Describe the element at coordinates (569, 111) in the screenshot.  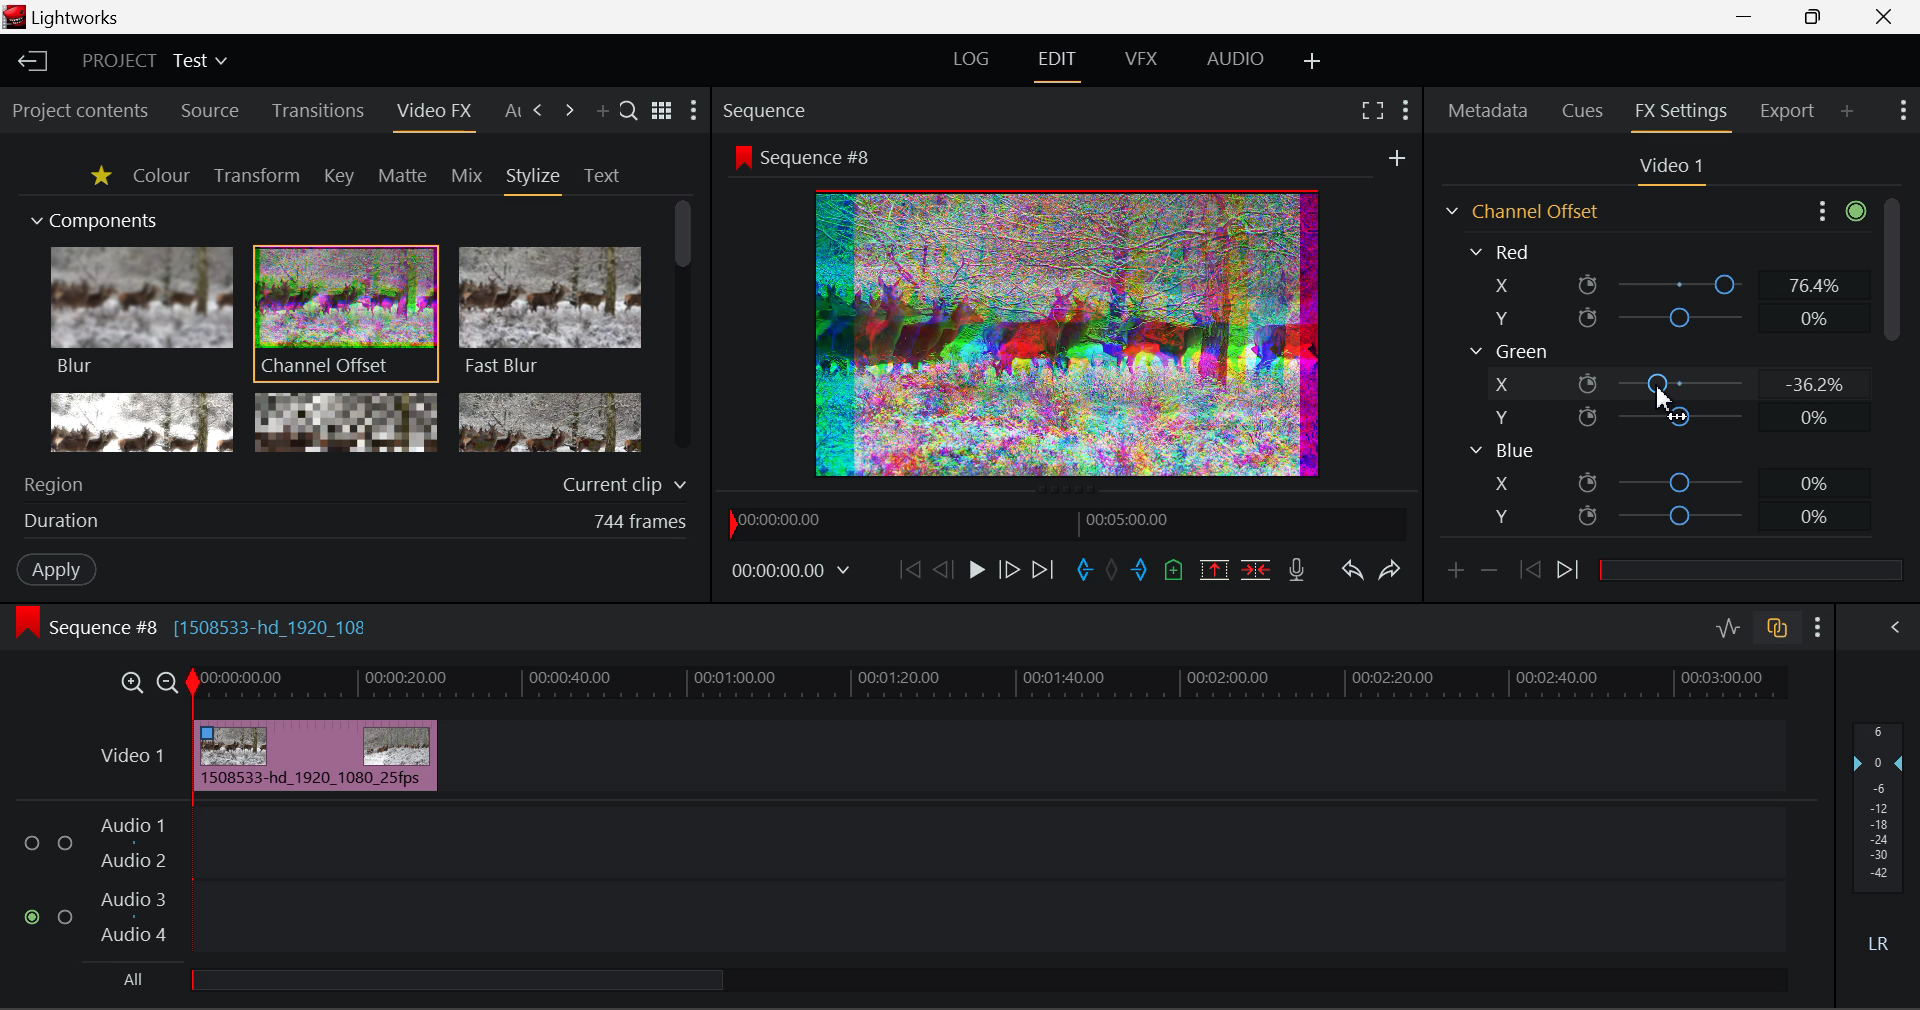
I see `Next Tab` at that location.